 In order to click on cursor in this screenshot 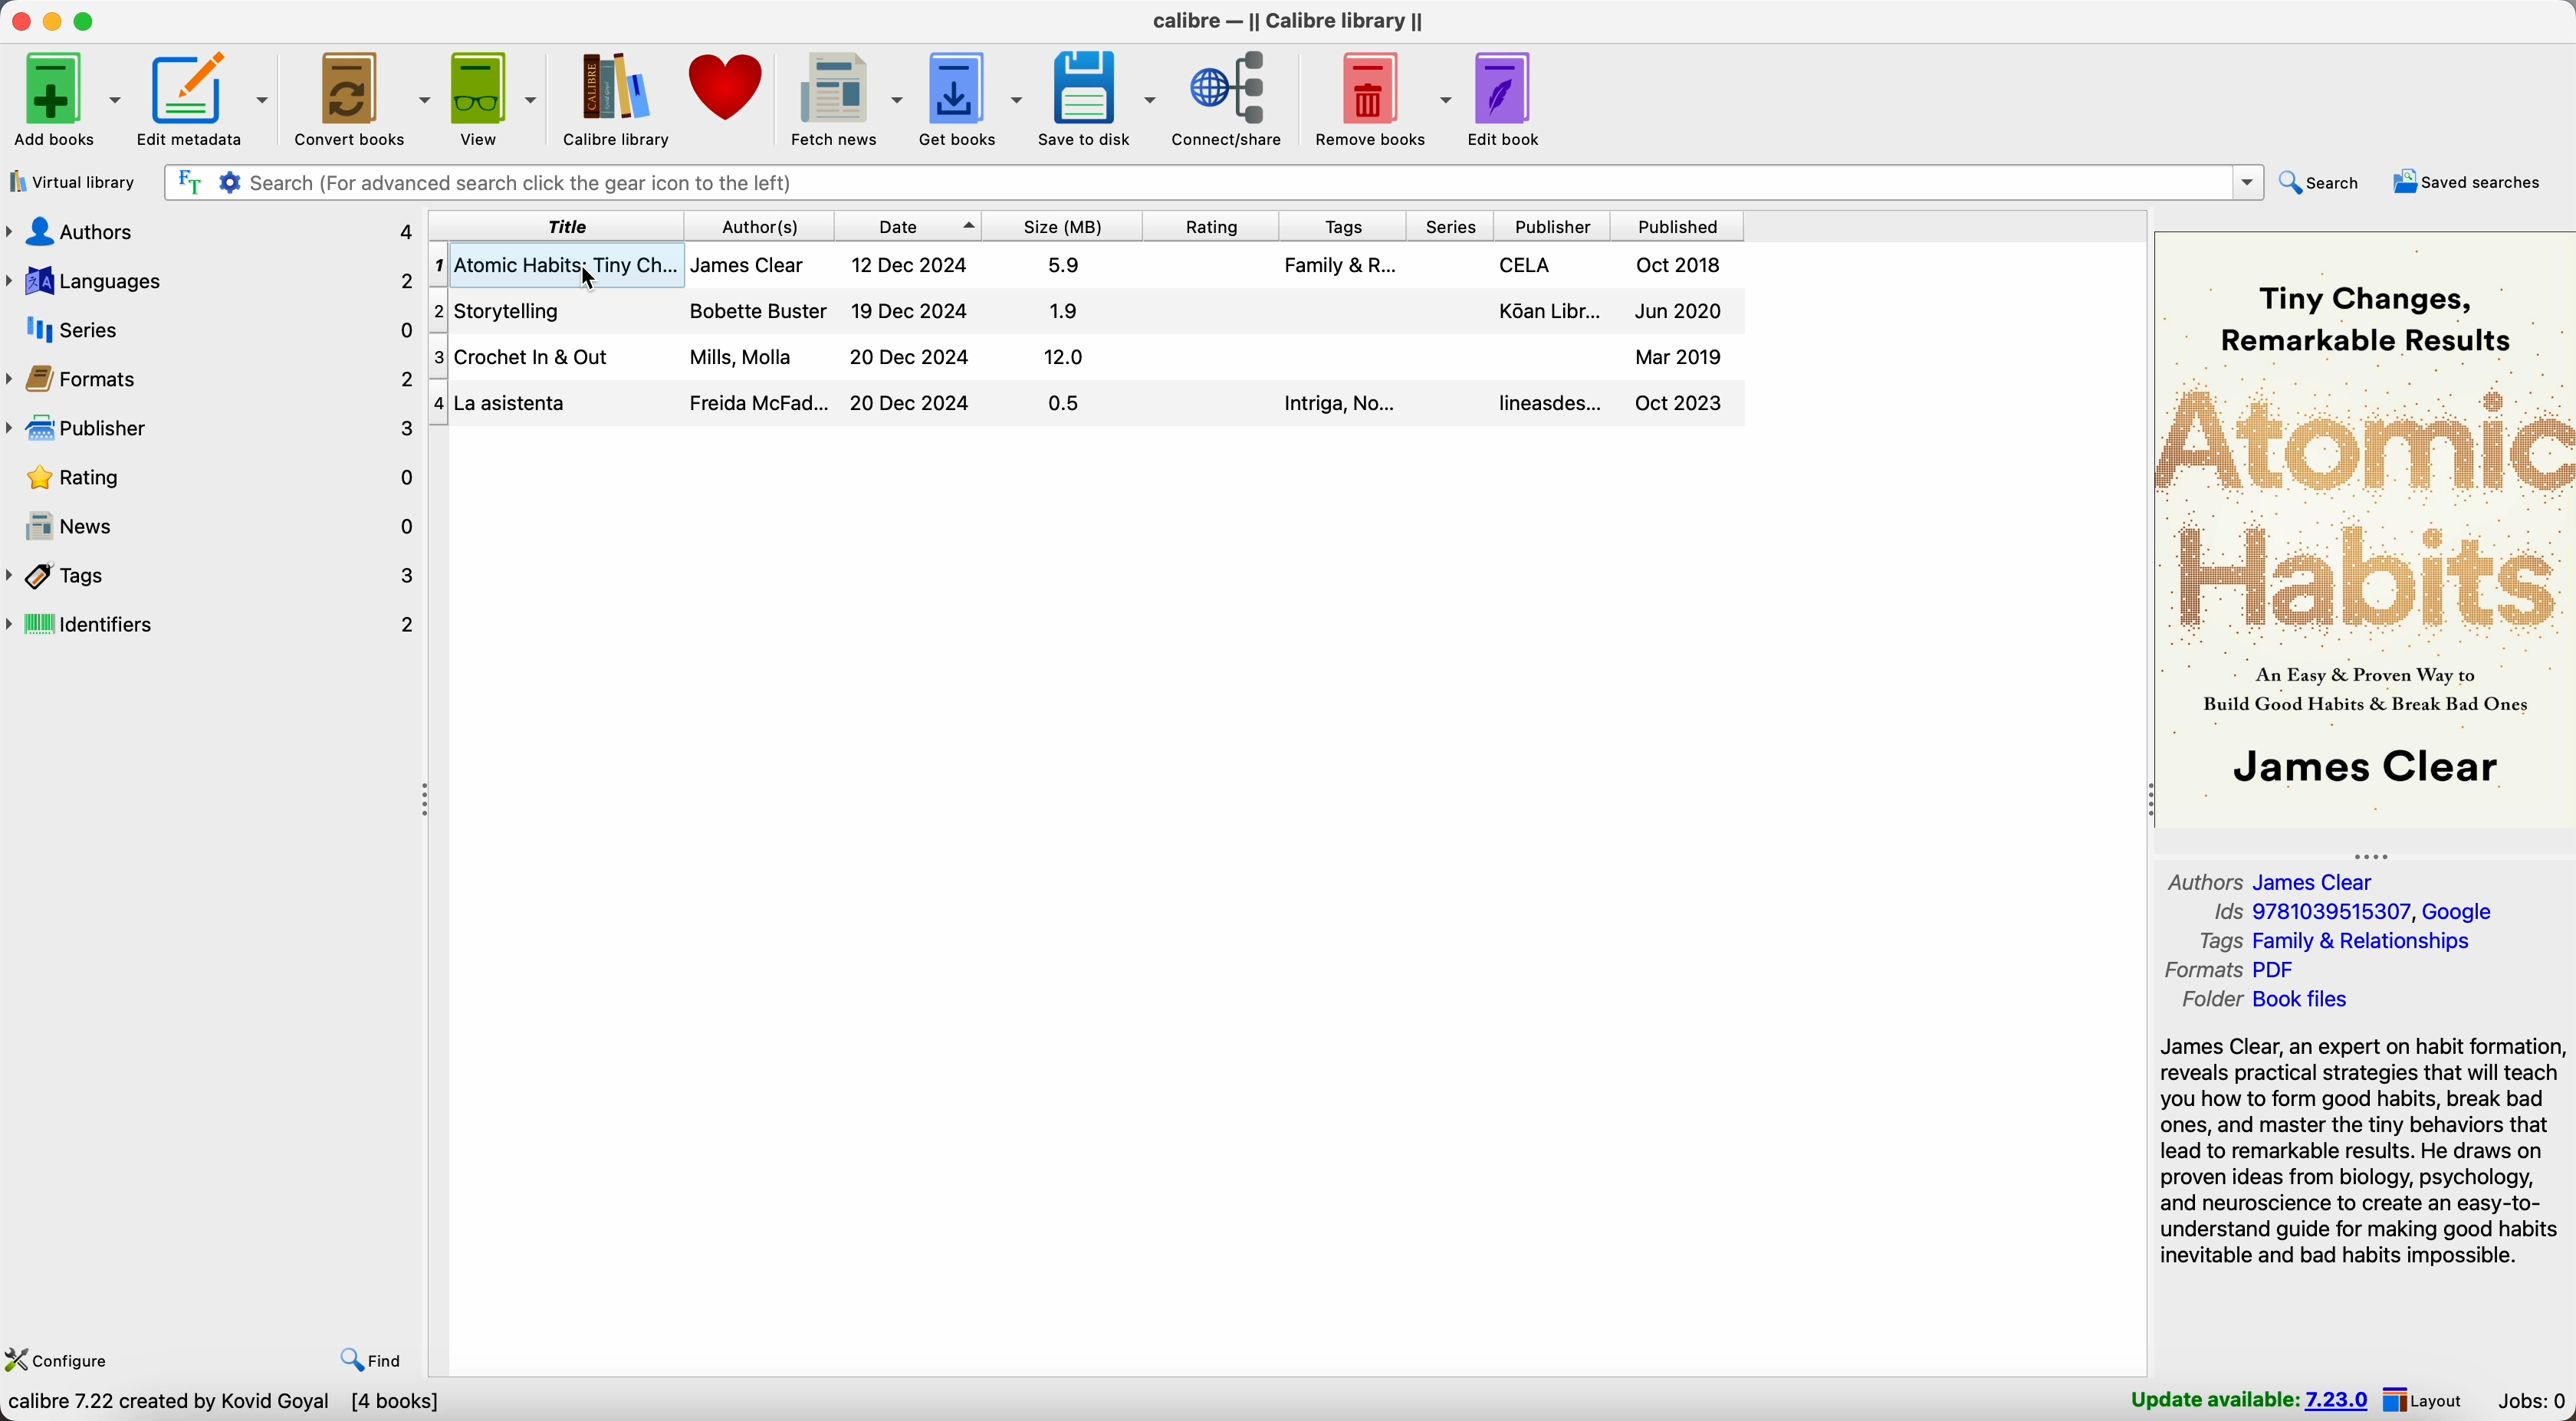, I will do `click(580, 274)`.